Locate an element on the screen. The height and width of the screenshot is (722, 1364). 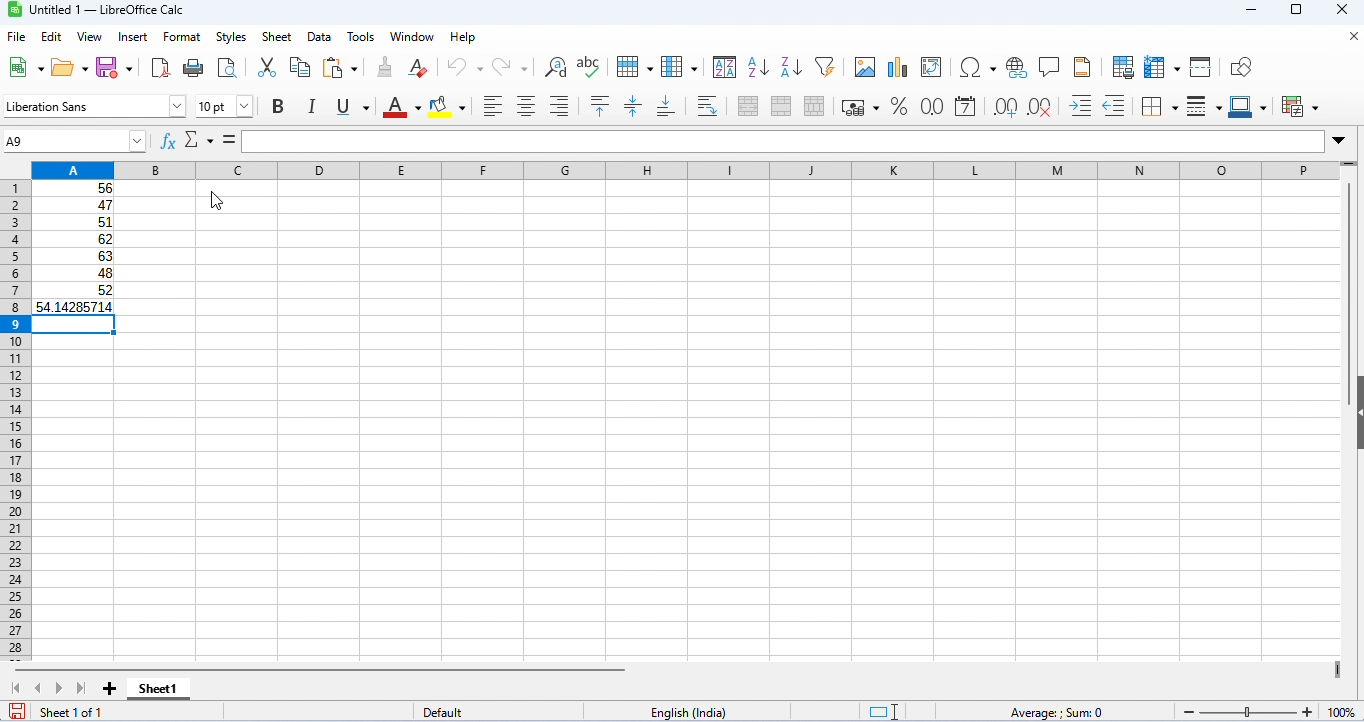
average appeared  is located at coordinates (73, 306).